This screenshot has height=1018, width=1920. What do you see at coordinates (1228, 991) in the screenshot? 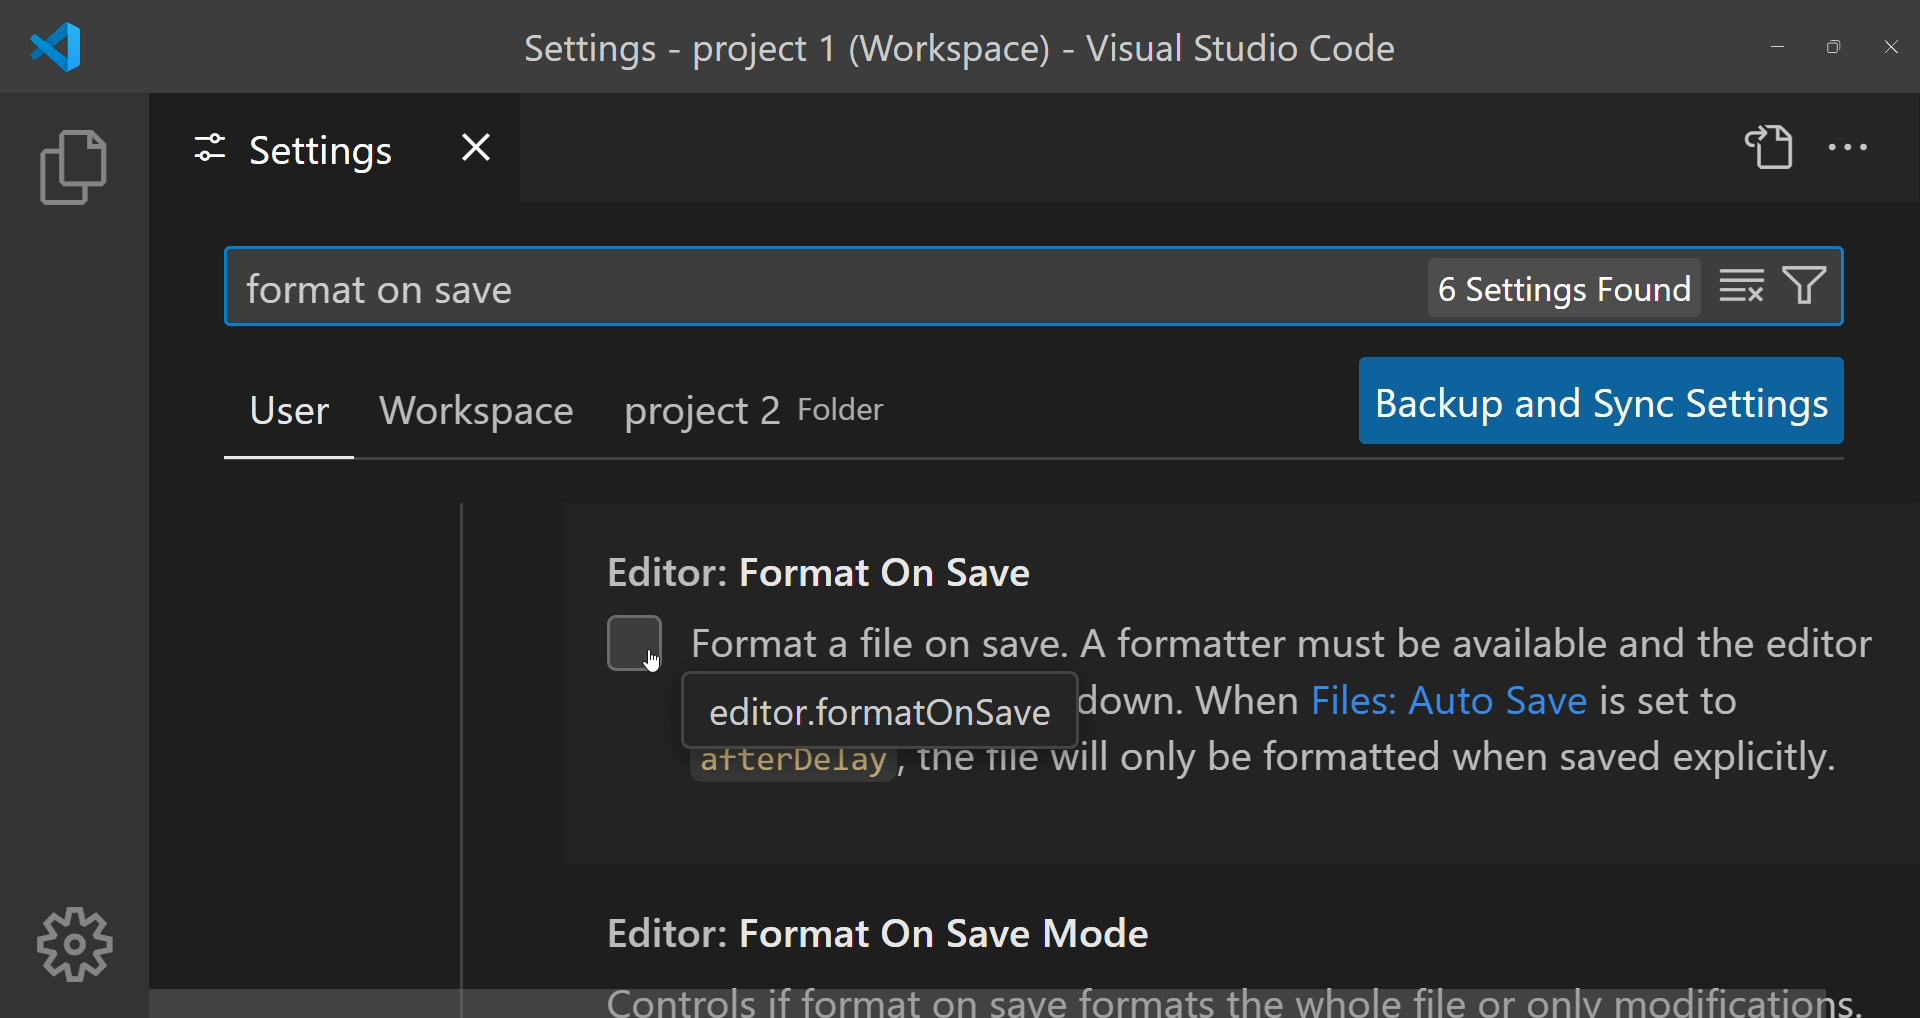
I see `text` at bounding box center [1228, 991].